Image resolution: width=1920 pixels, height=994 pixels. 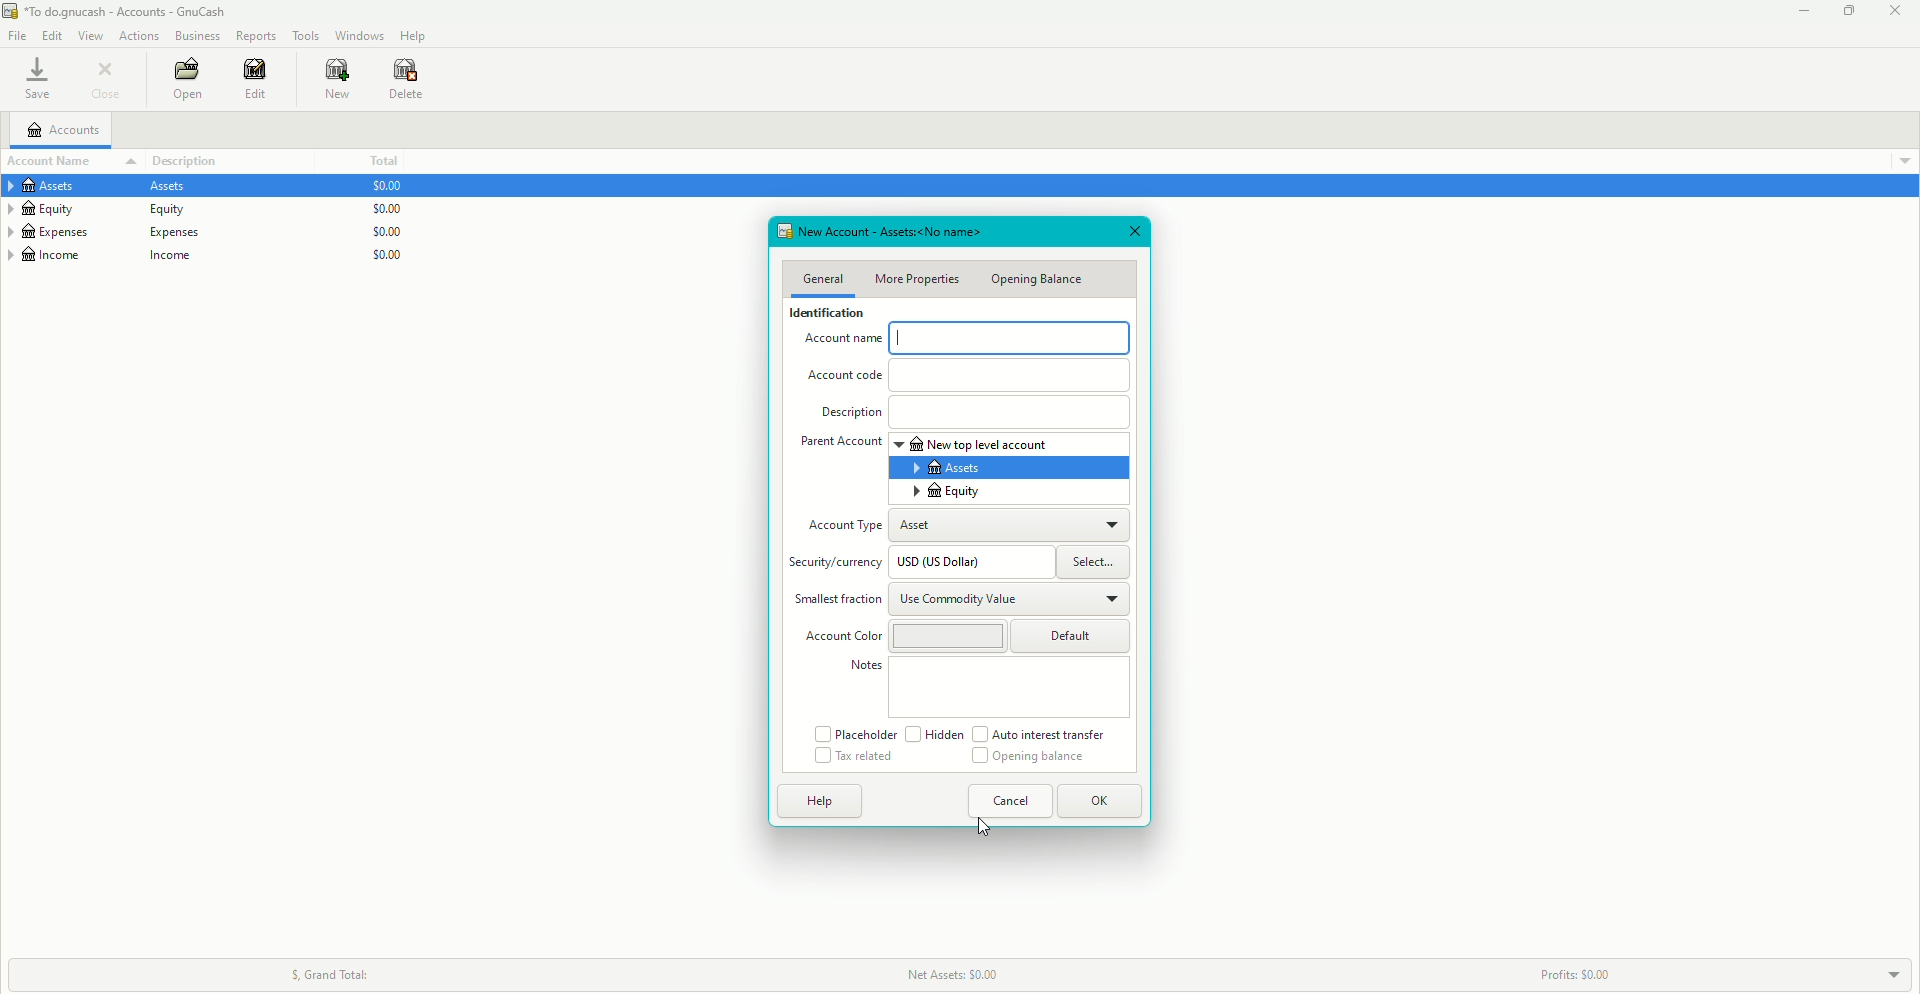 What do you see at coordinates (1011, 801) in the screenshot?
I see `Cancel` at bounding box center [1011, 801].